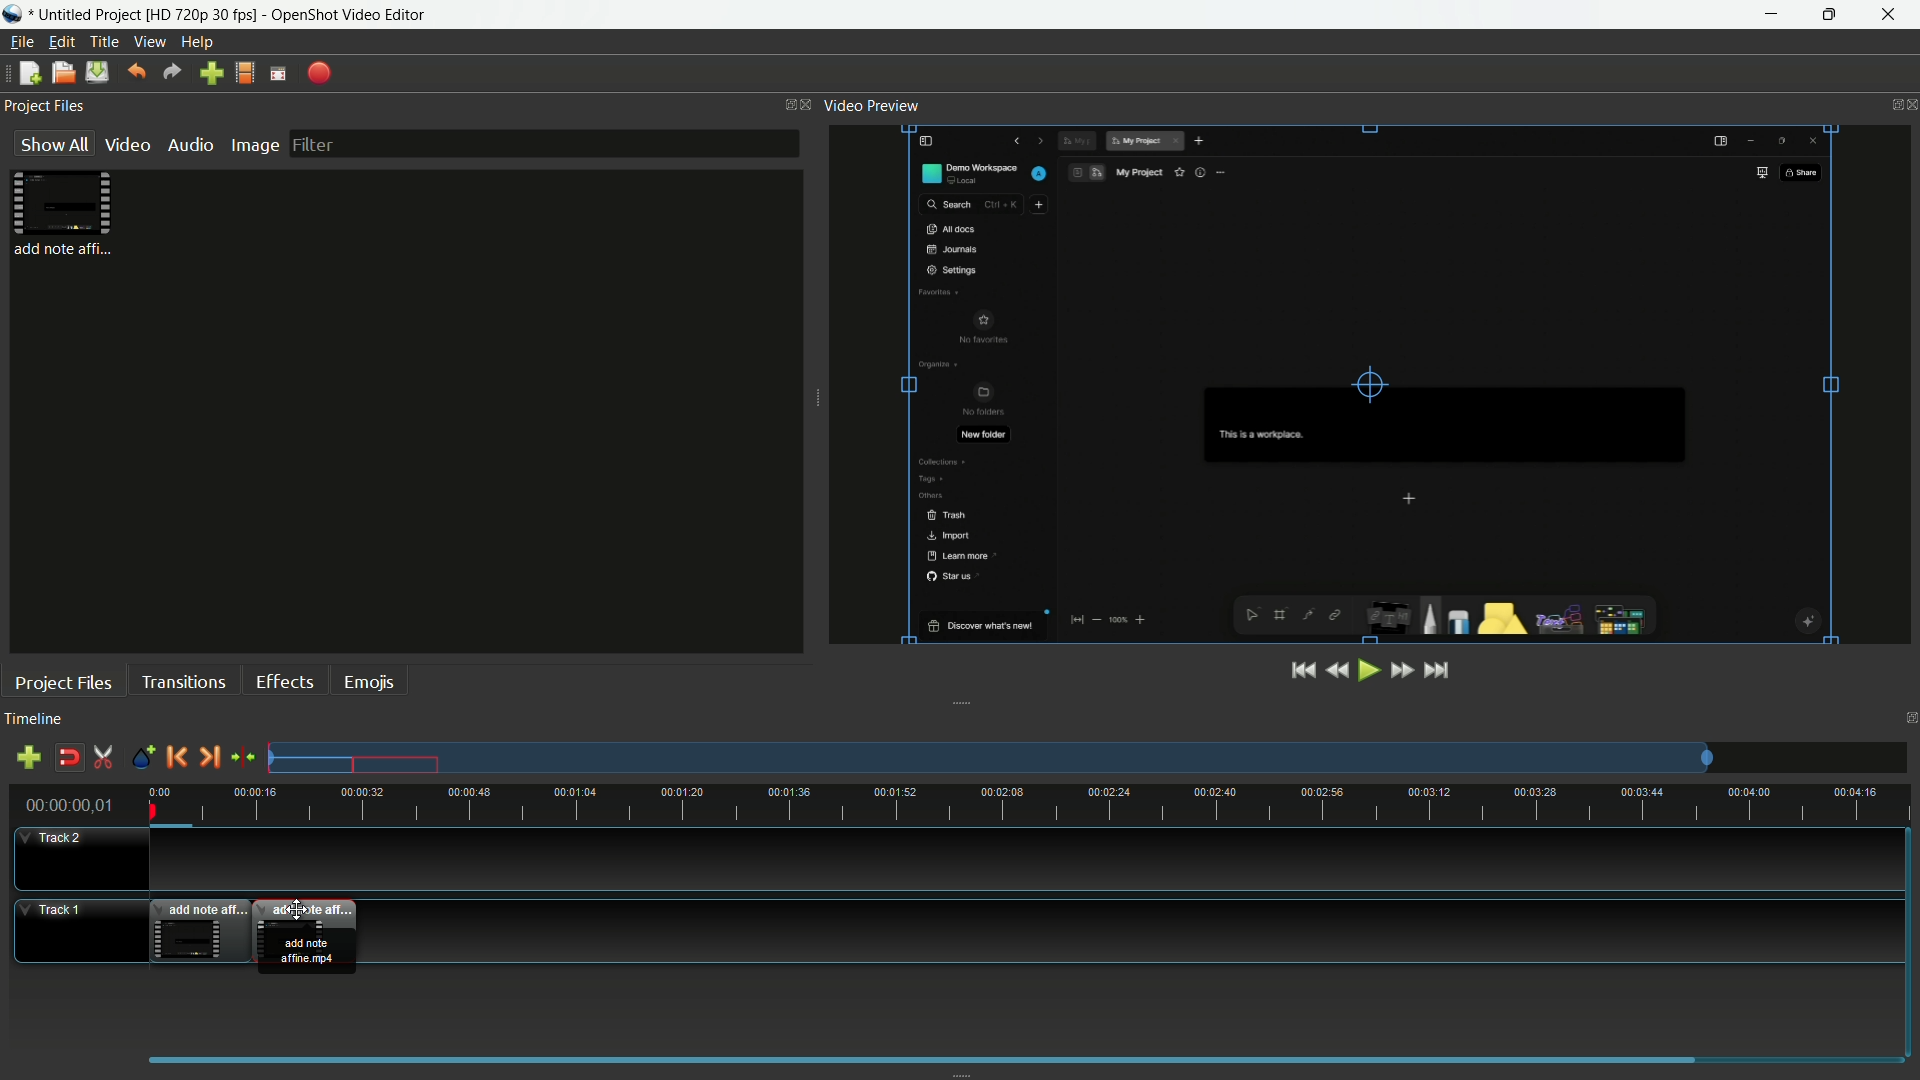 The width and height of the screenshot is (1920, 1080). What do you see at coordinates (1770, 15) in the screenshot?
I see `minimize` at bounding box center [1770, 15].